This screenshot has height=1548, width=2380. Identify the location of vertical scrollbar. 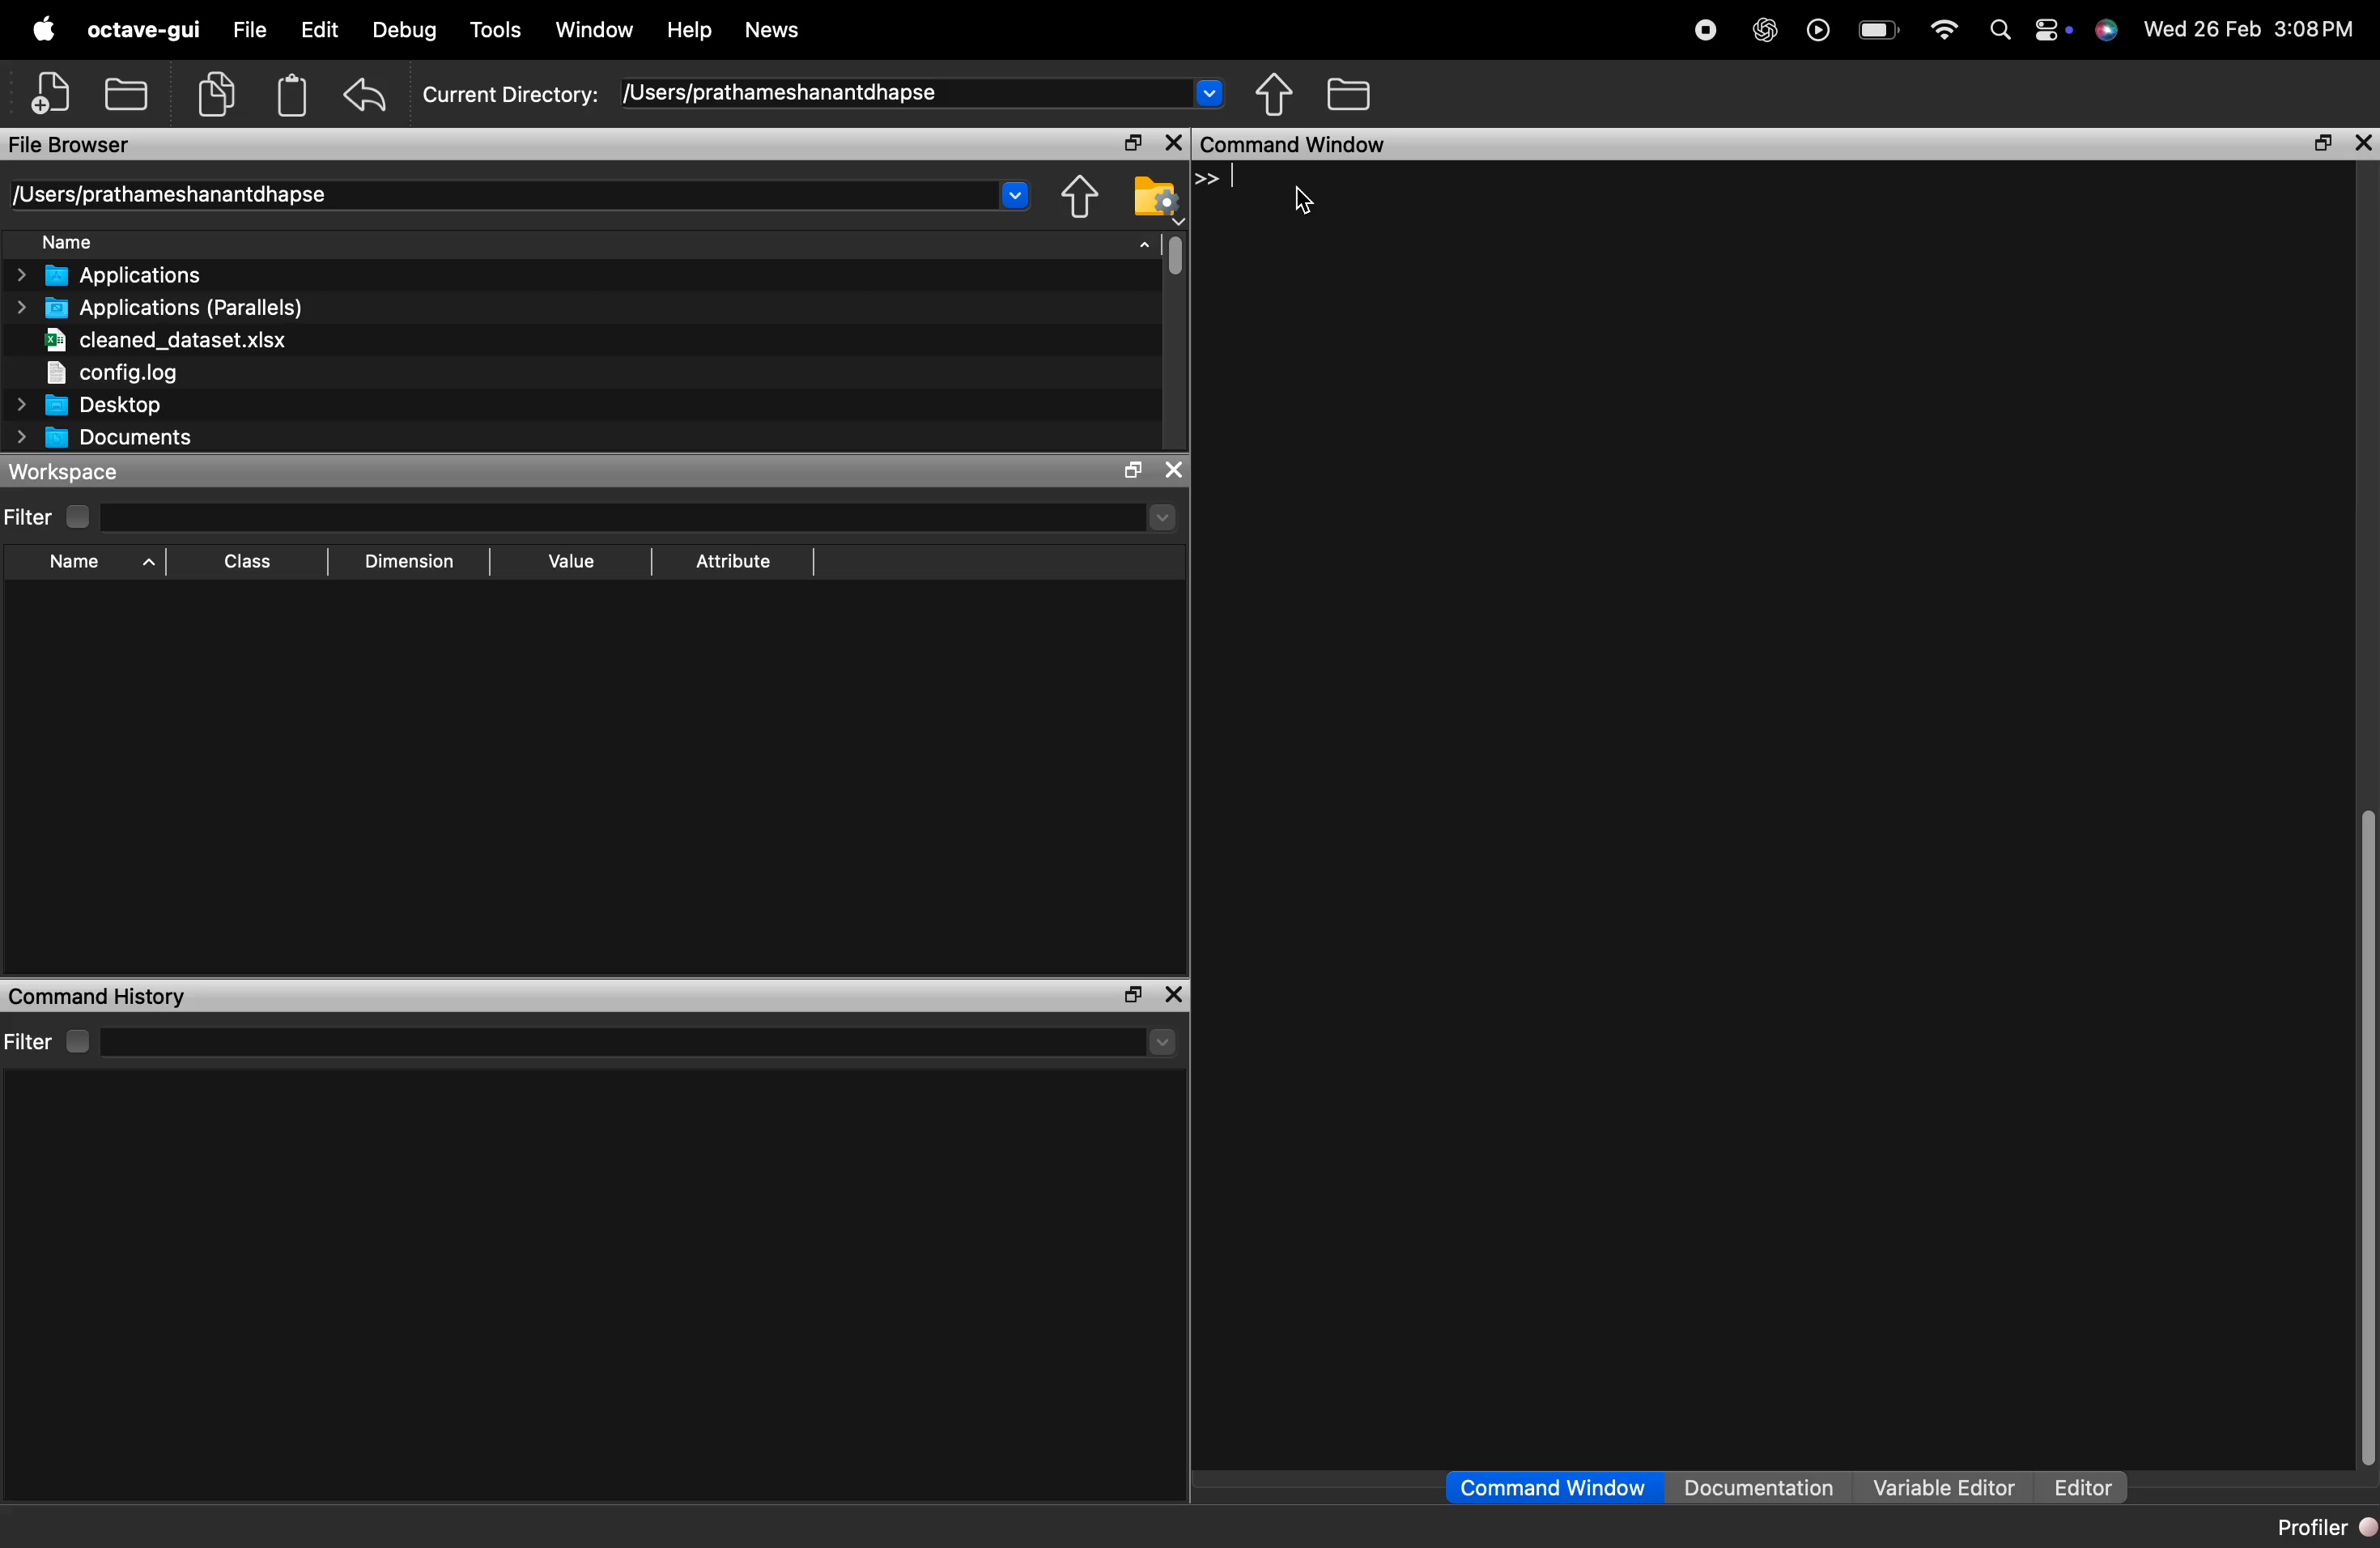
(1168, 255).